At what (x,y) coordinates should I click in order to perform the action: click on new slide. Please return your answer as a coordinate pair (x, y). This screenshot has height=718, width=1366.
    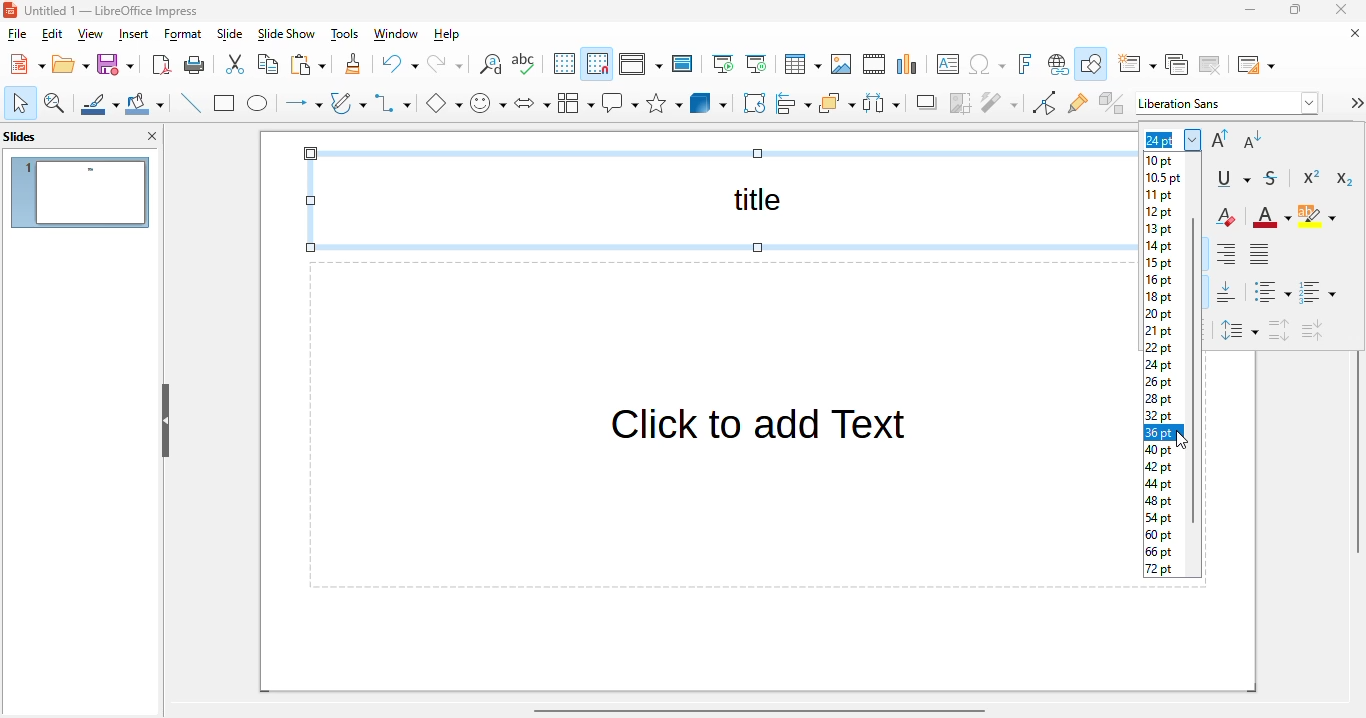
    Looking at the image, I should click on (1137, 64).